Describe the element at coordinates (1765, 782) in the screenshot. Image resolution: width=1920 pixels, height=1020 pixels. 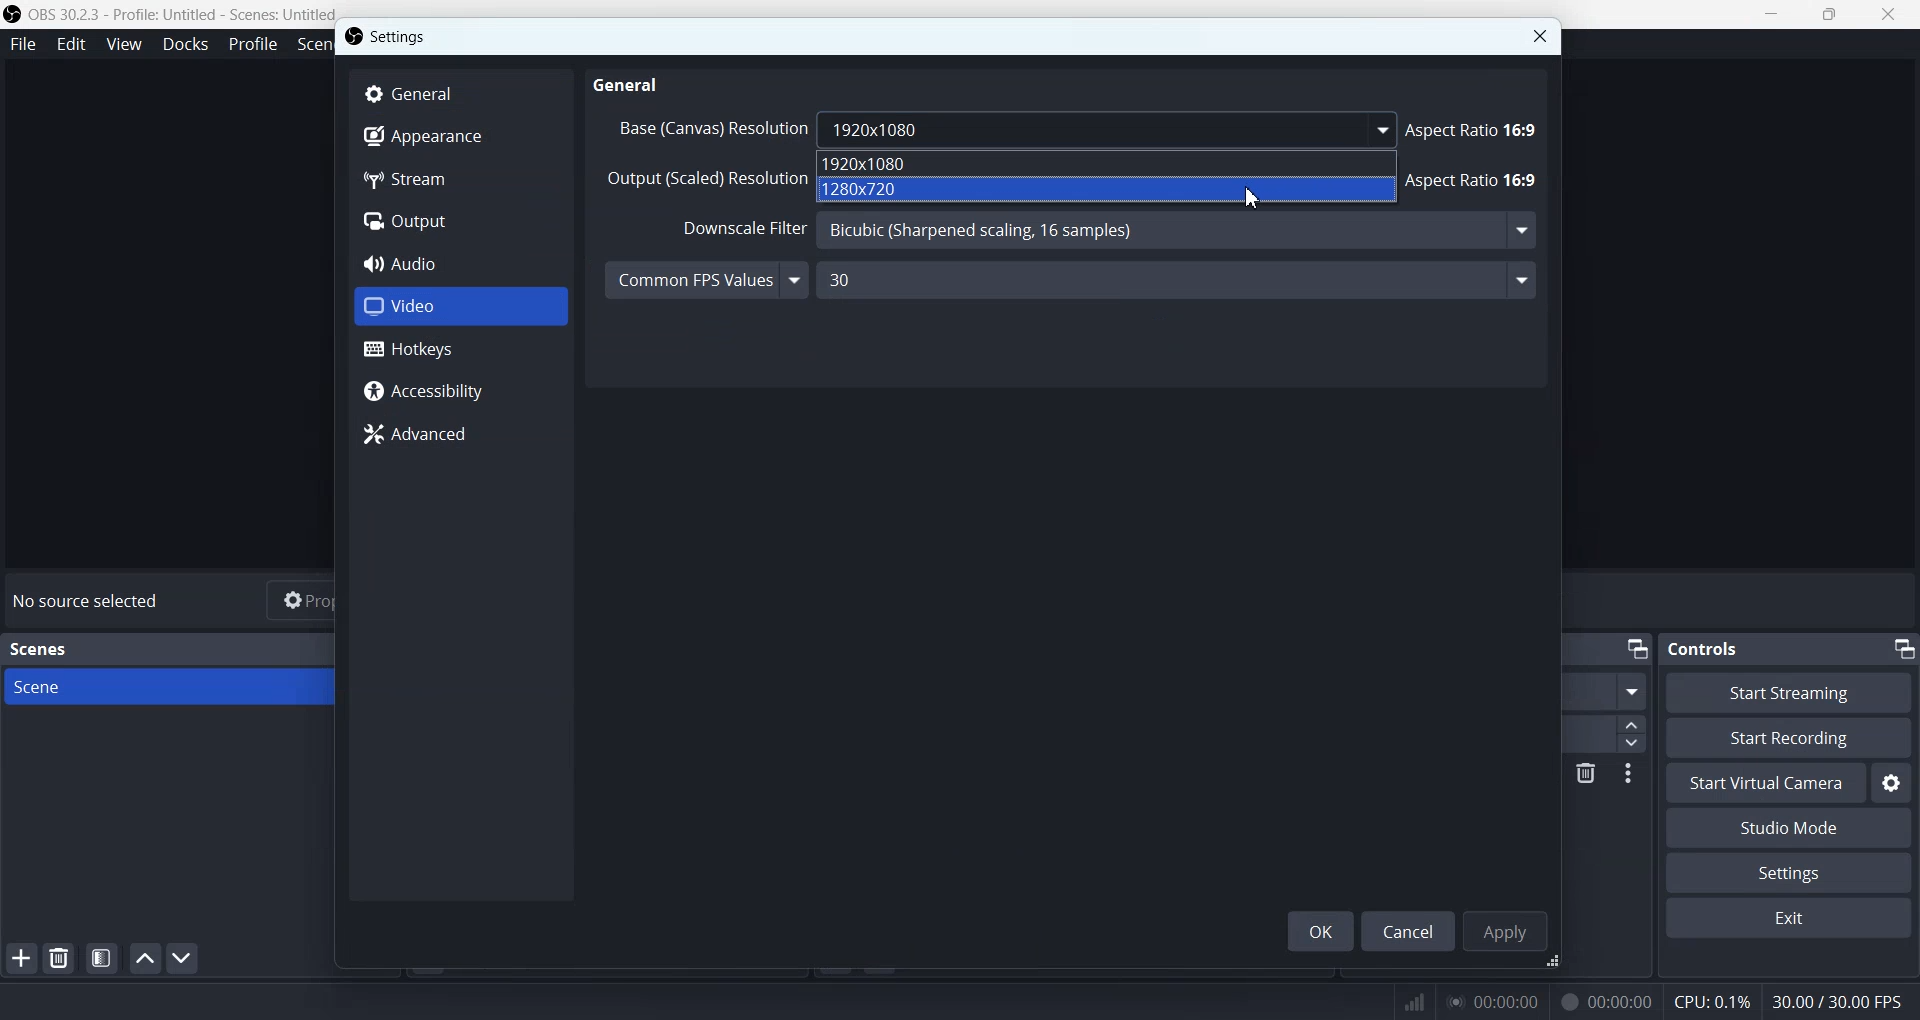
I see `Start Virtual Camera` at that location.